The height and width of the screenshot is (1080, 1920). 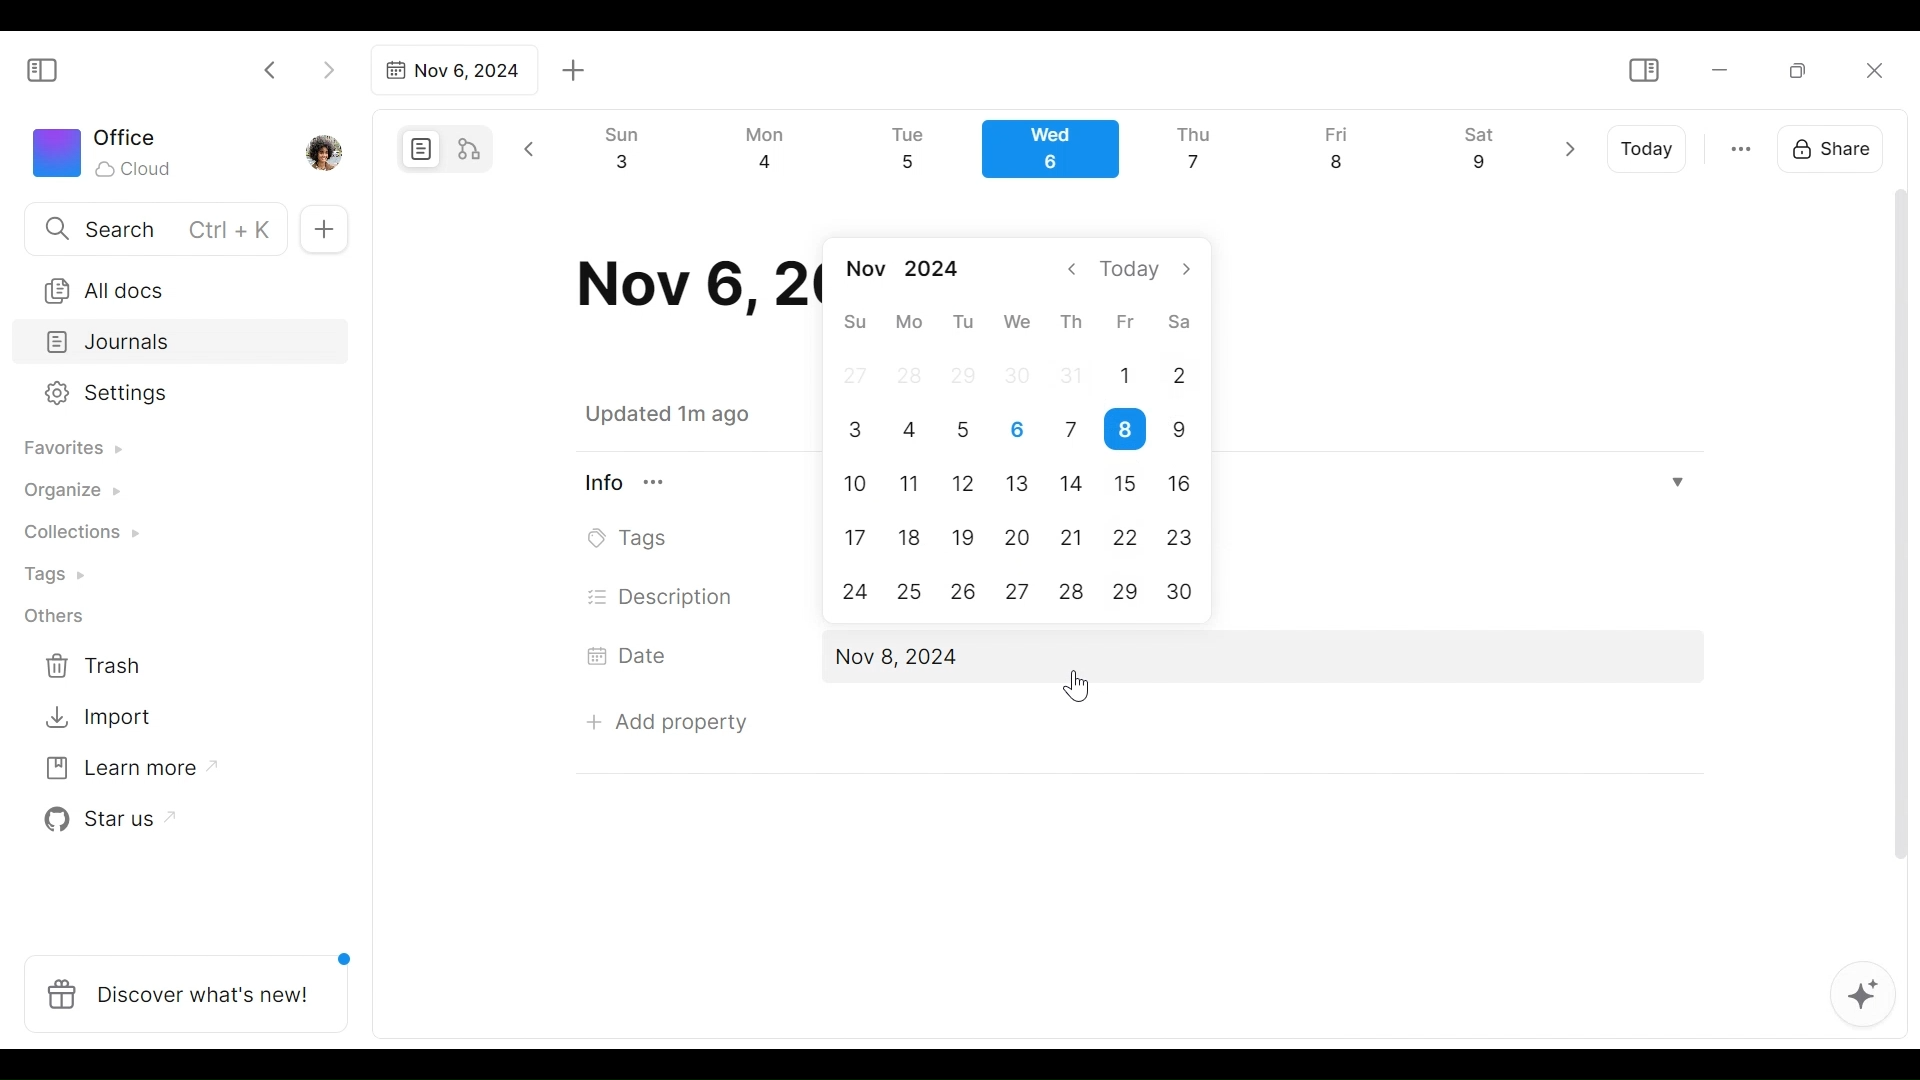 I want to click on Add new tab, so click(x=574, y=71).